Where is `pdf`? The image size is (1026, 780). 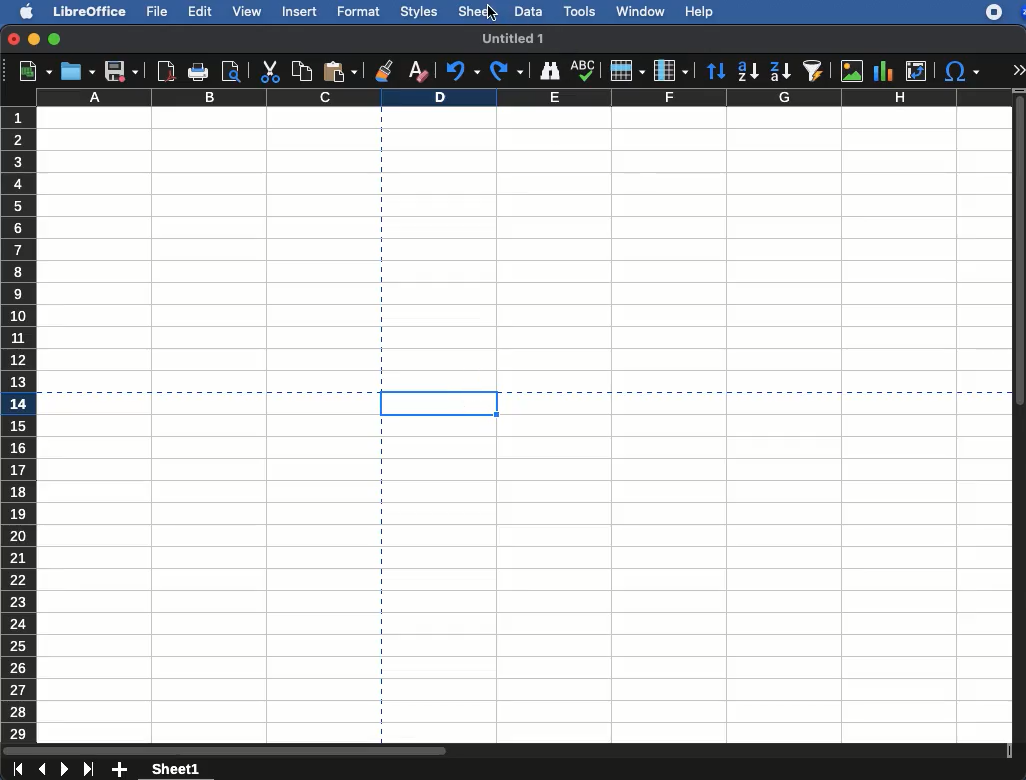
pdf is located at coordinates (166, 71).